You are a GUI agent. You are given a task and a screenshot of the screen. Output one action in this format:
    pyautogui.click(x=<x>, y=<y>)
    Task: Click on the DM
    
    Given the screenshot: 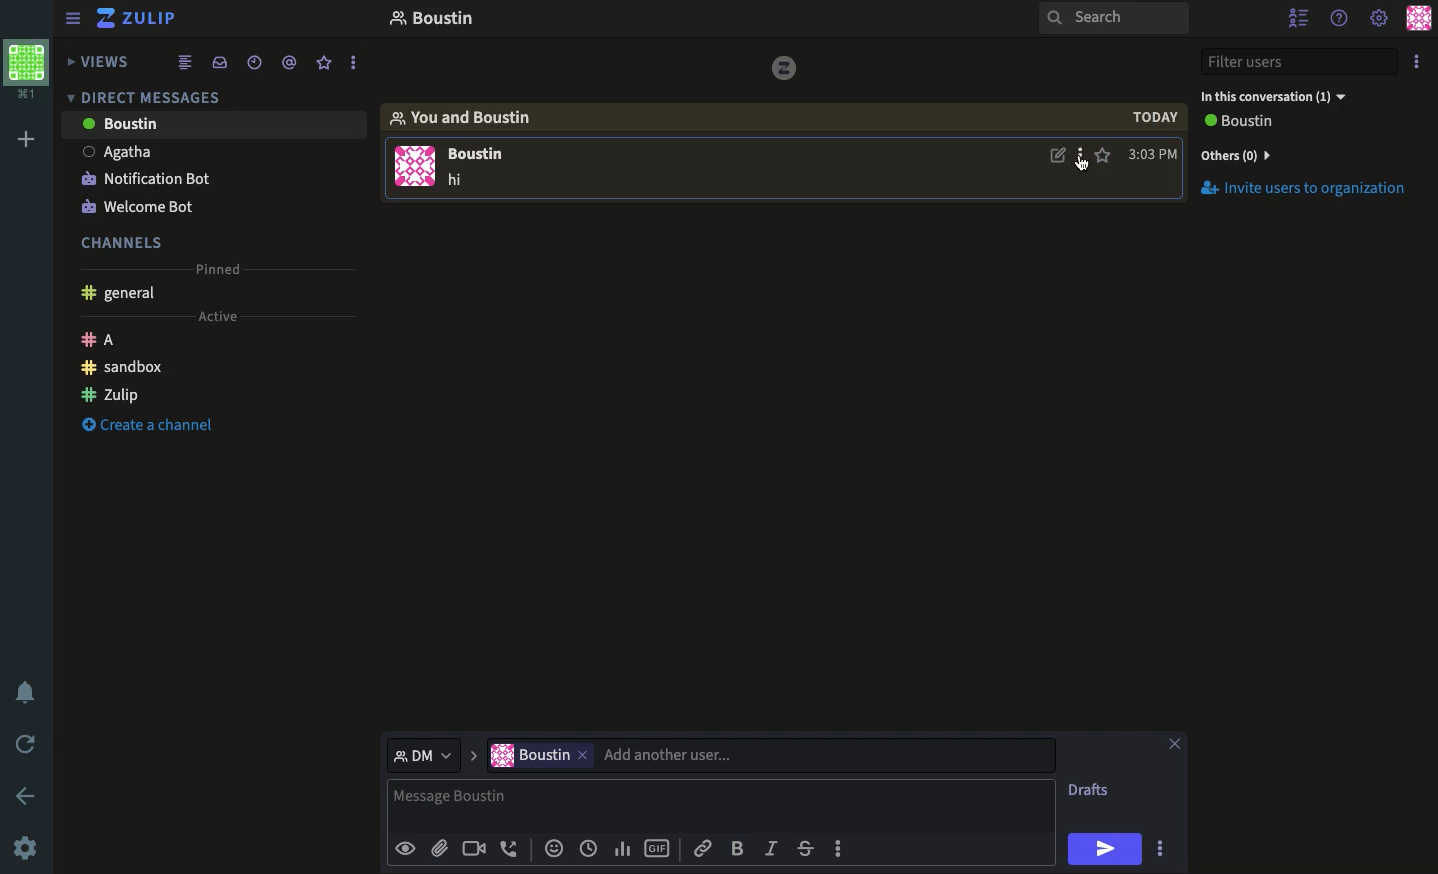 What is the action you would take?
    pyautogui.click(x=433, y=754)
    